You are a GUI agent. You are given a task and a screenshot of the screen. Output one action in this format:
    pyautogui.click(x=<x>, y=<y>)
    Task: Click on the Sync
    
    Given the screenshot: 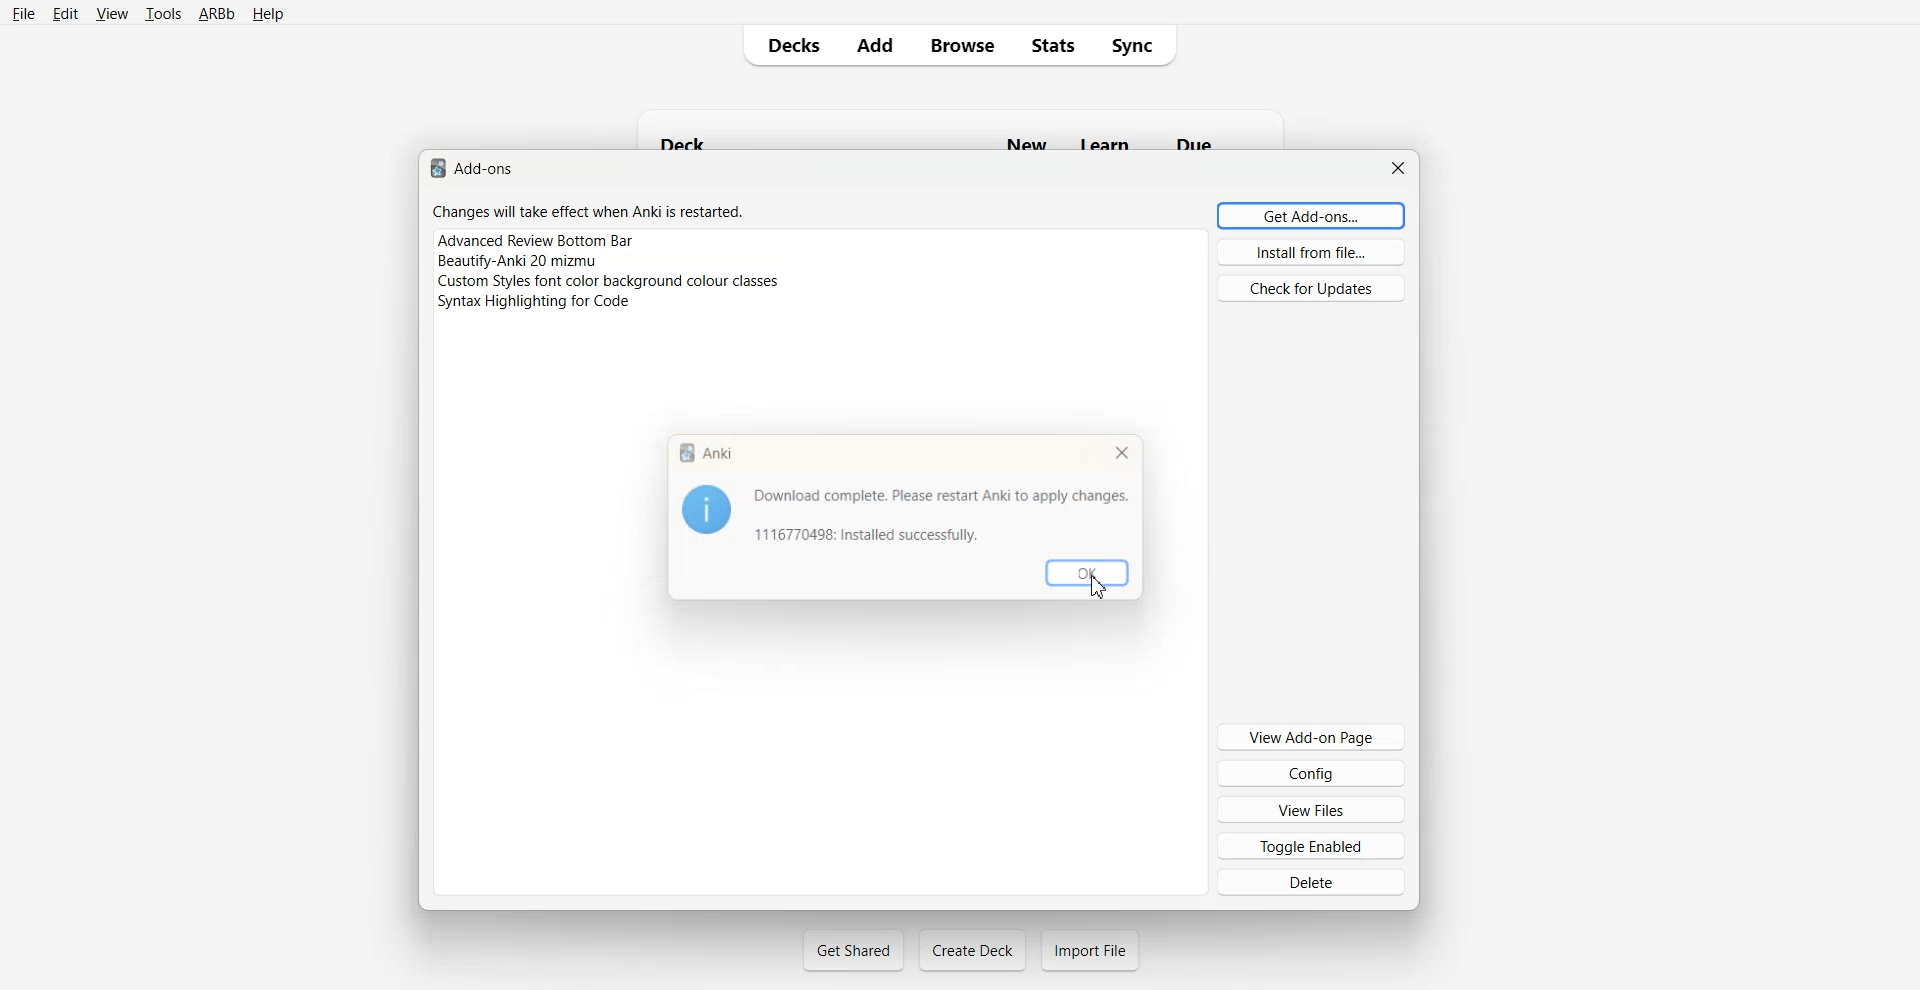 What is the action you would take?
    pyautogui.click(x=1141, y=46)
    